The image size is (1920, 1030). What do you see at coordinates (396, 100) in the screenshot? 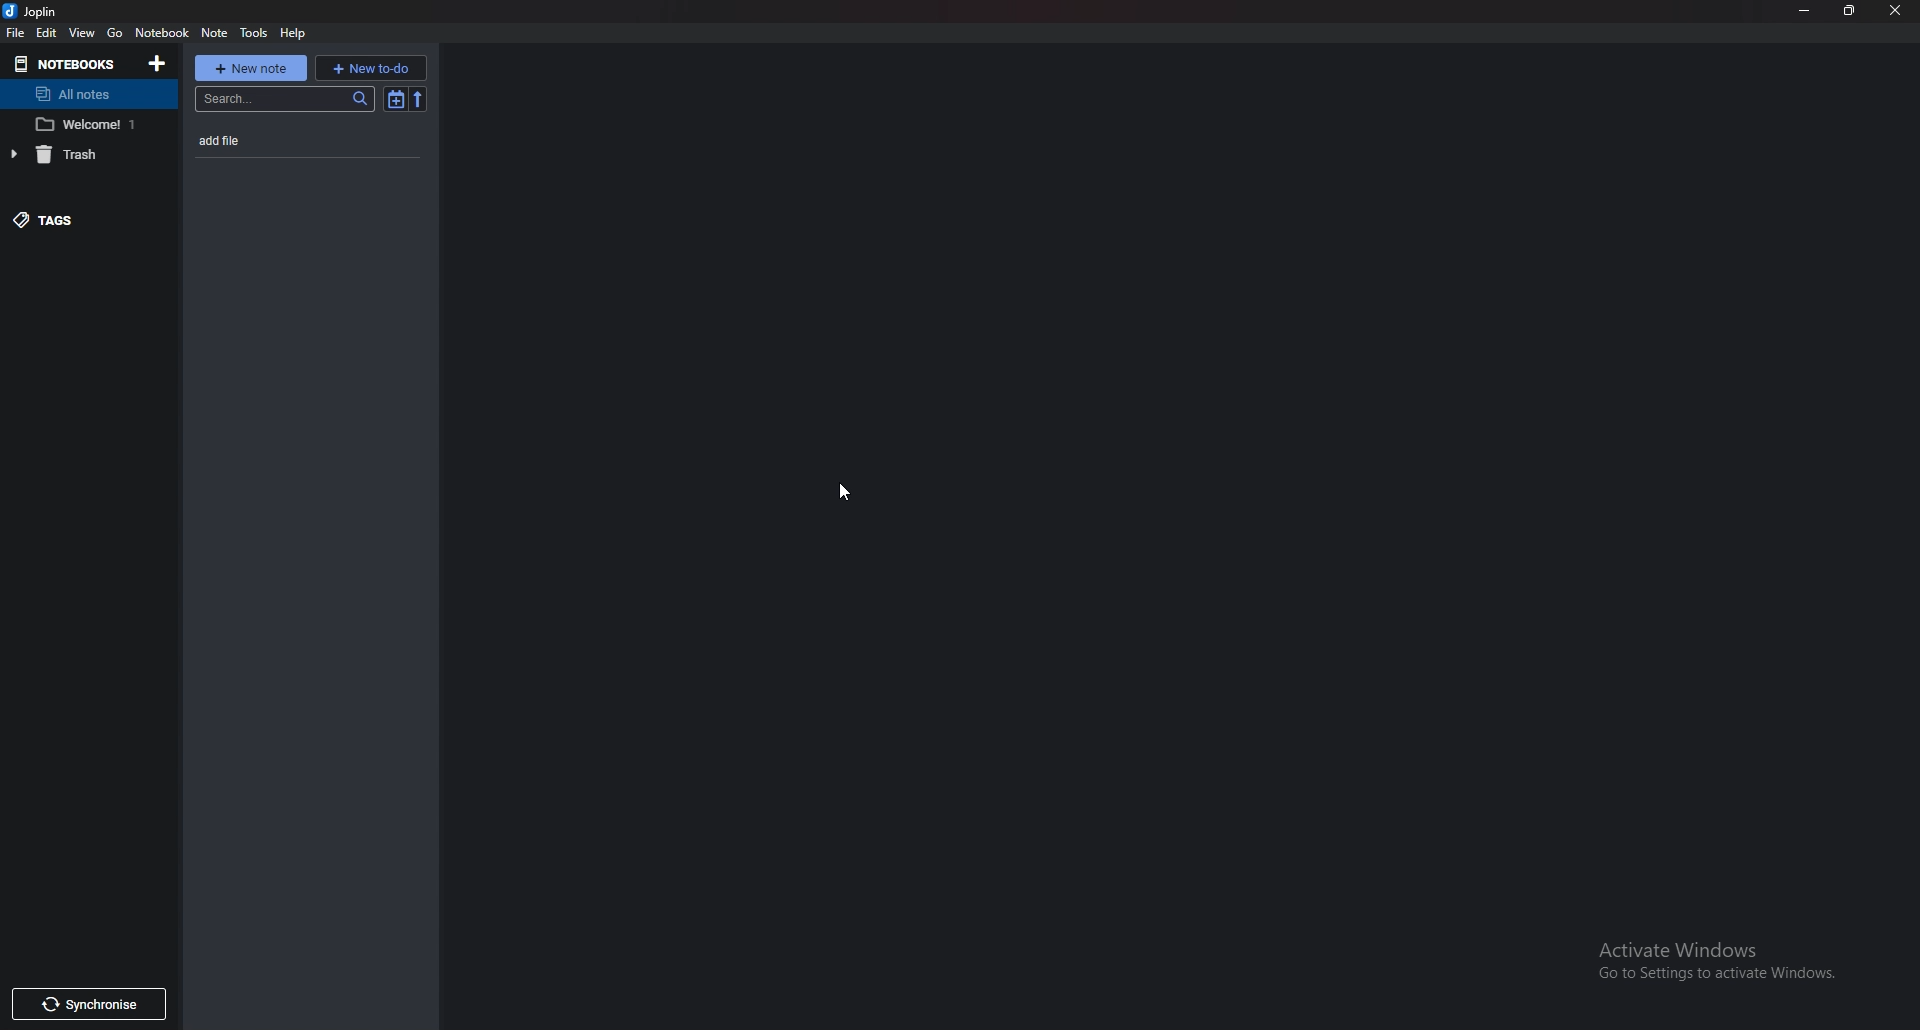
I see `Toggle sort order` at bounding box center [396, 100].